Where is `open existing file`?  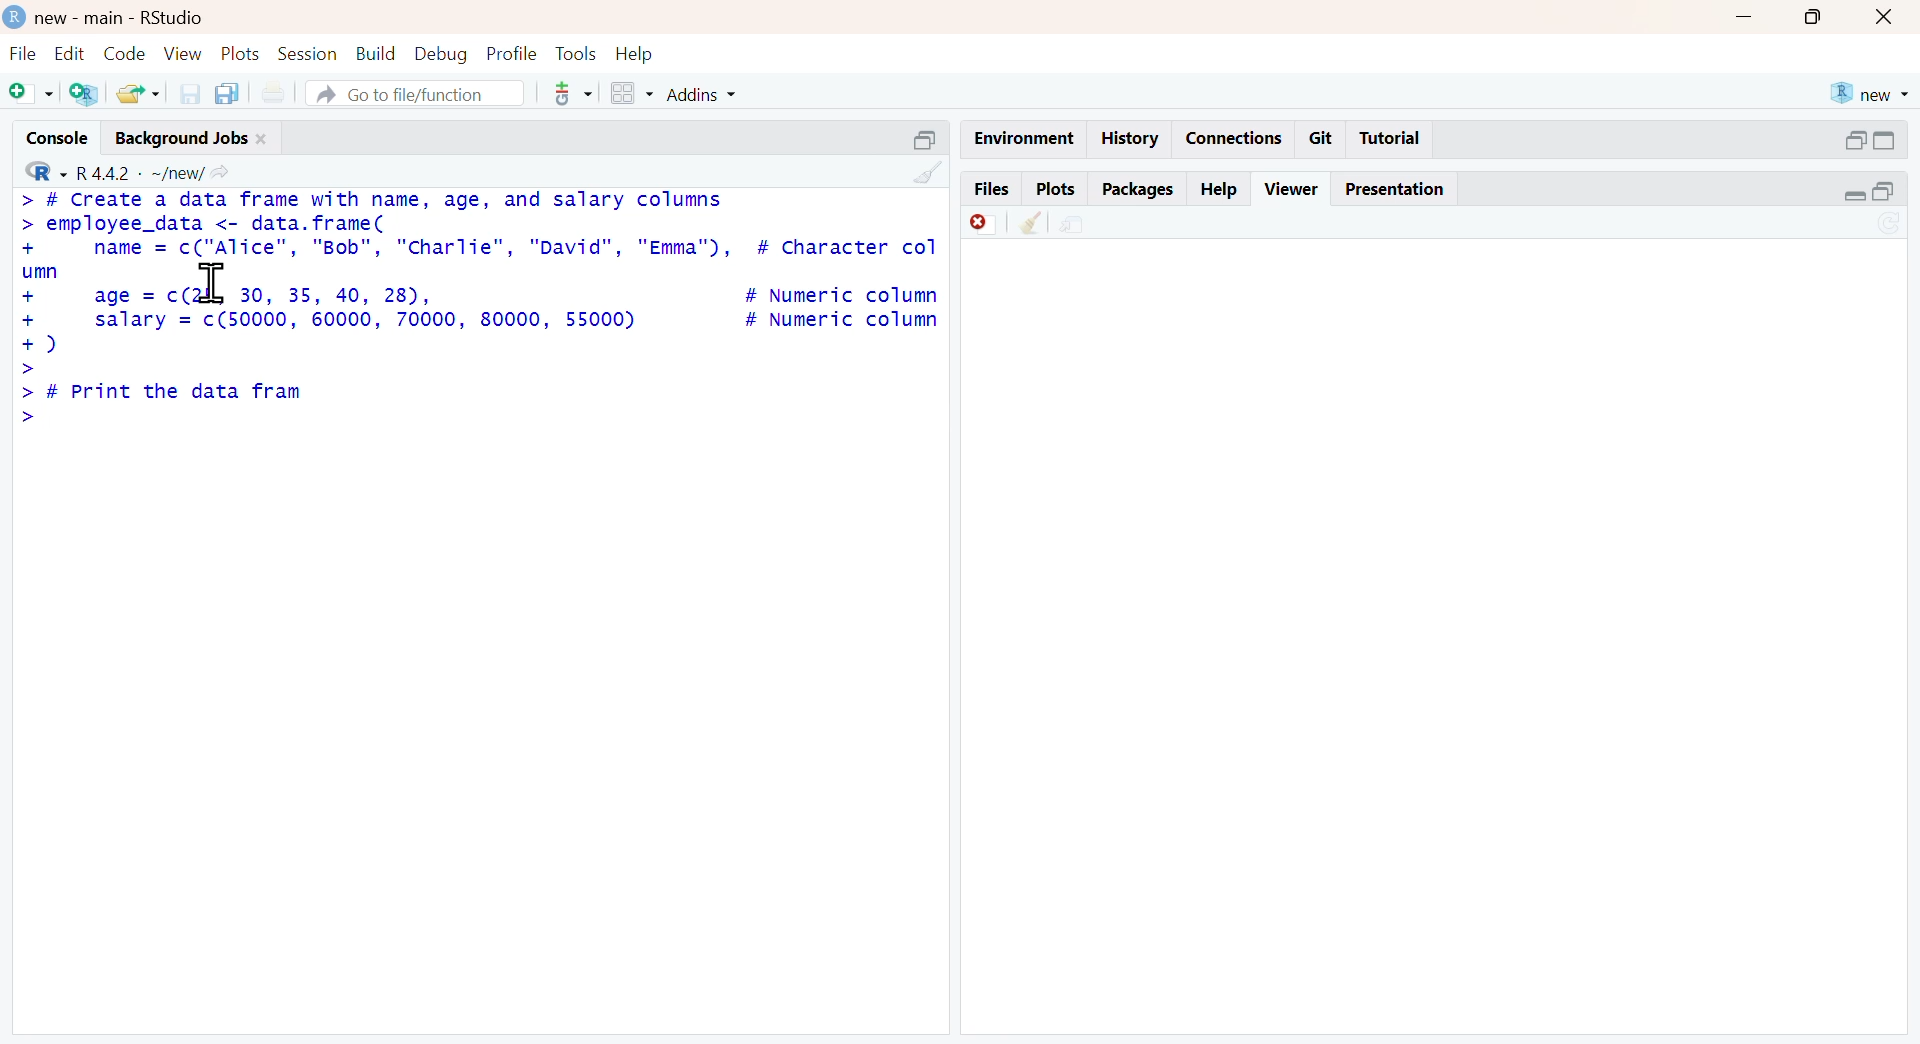 open existing file is located at coordinates (134, 93).